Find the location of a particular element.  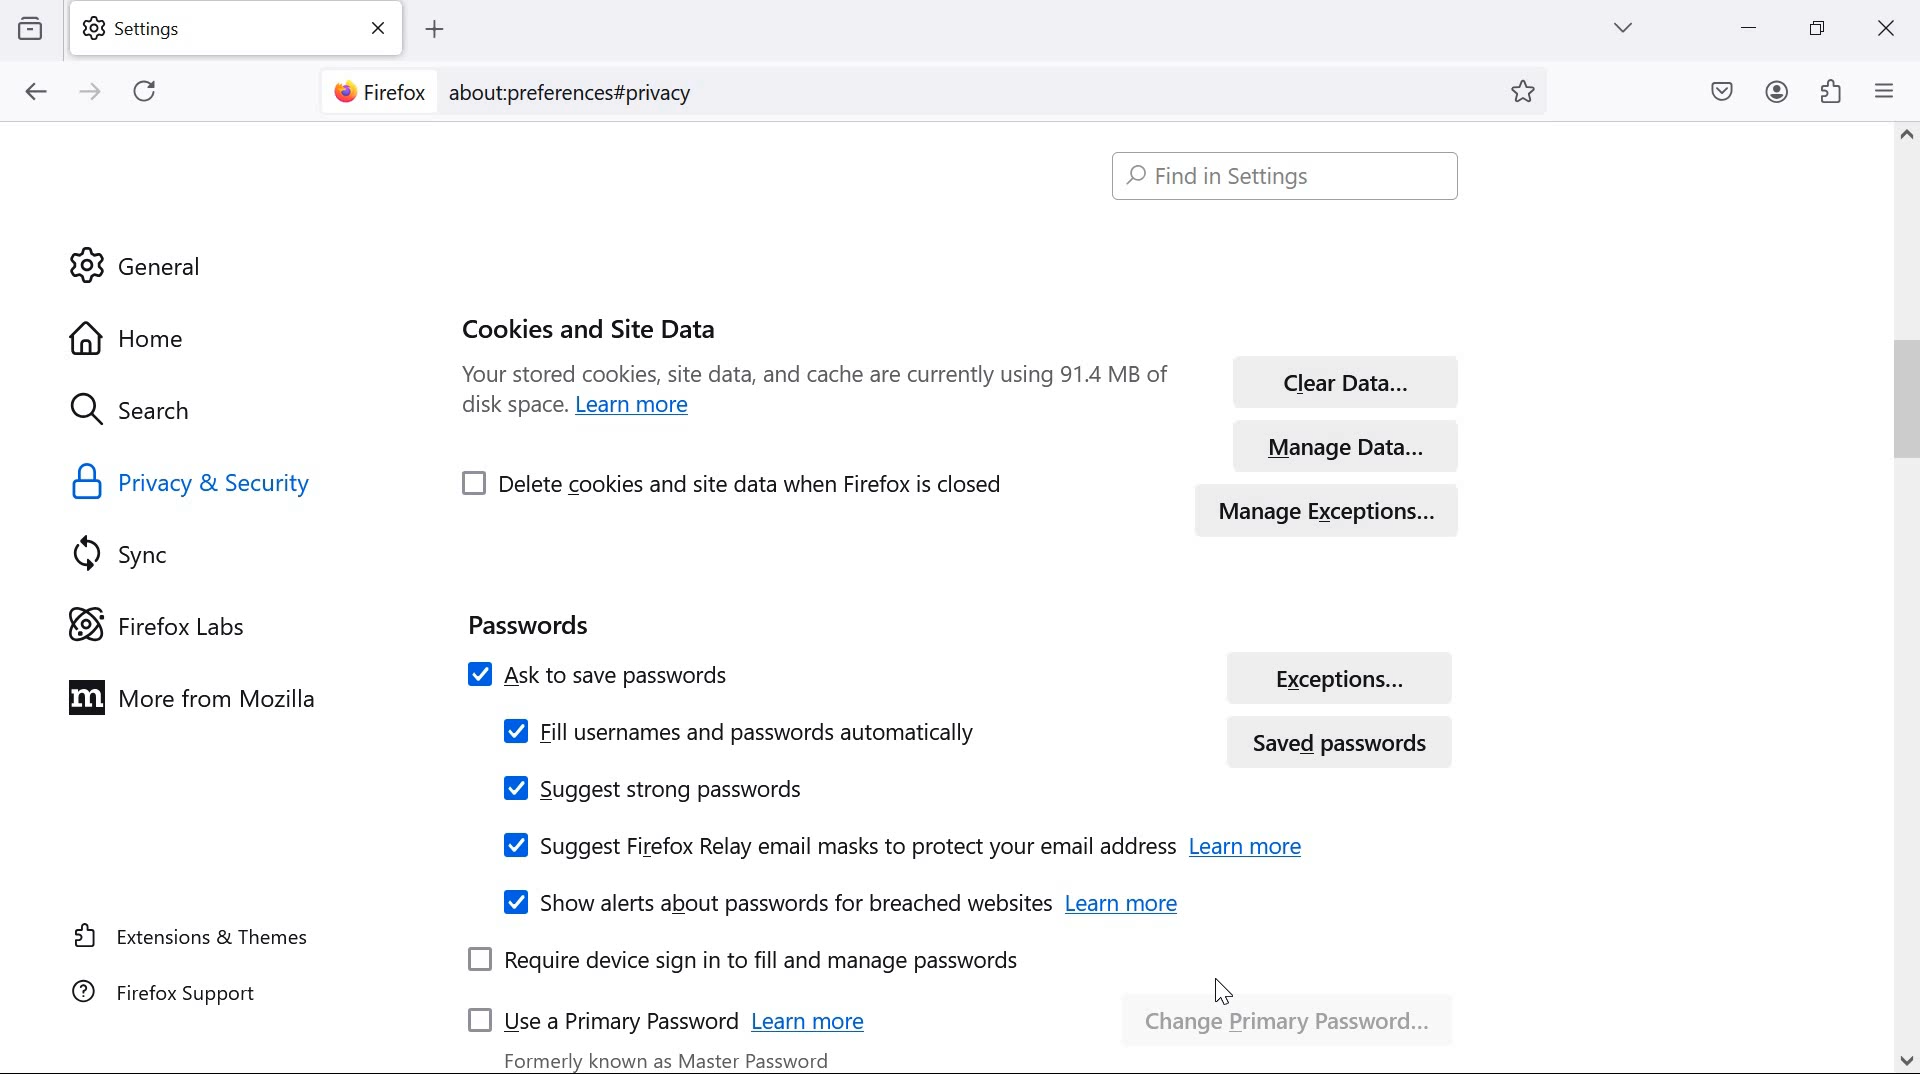

Exceptions... is located at coordinates (1342, 677).